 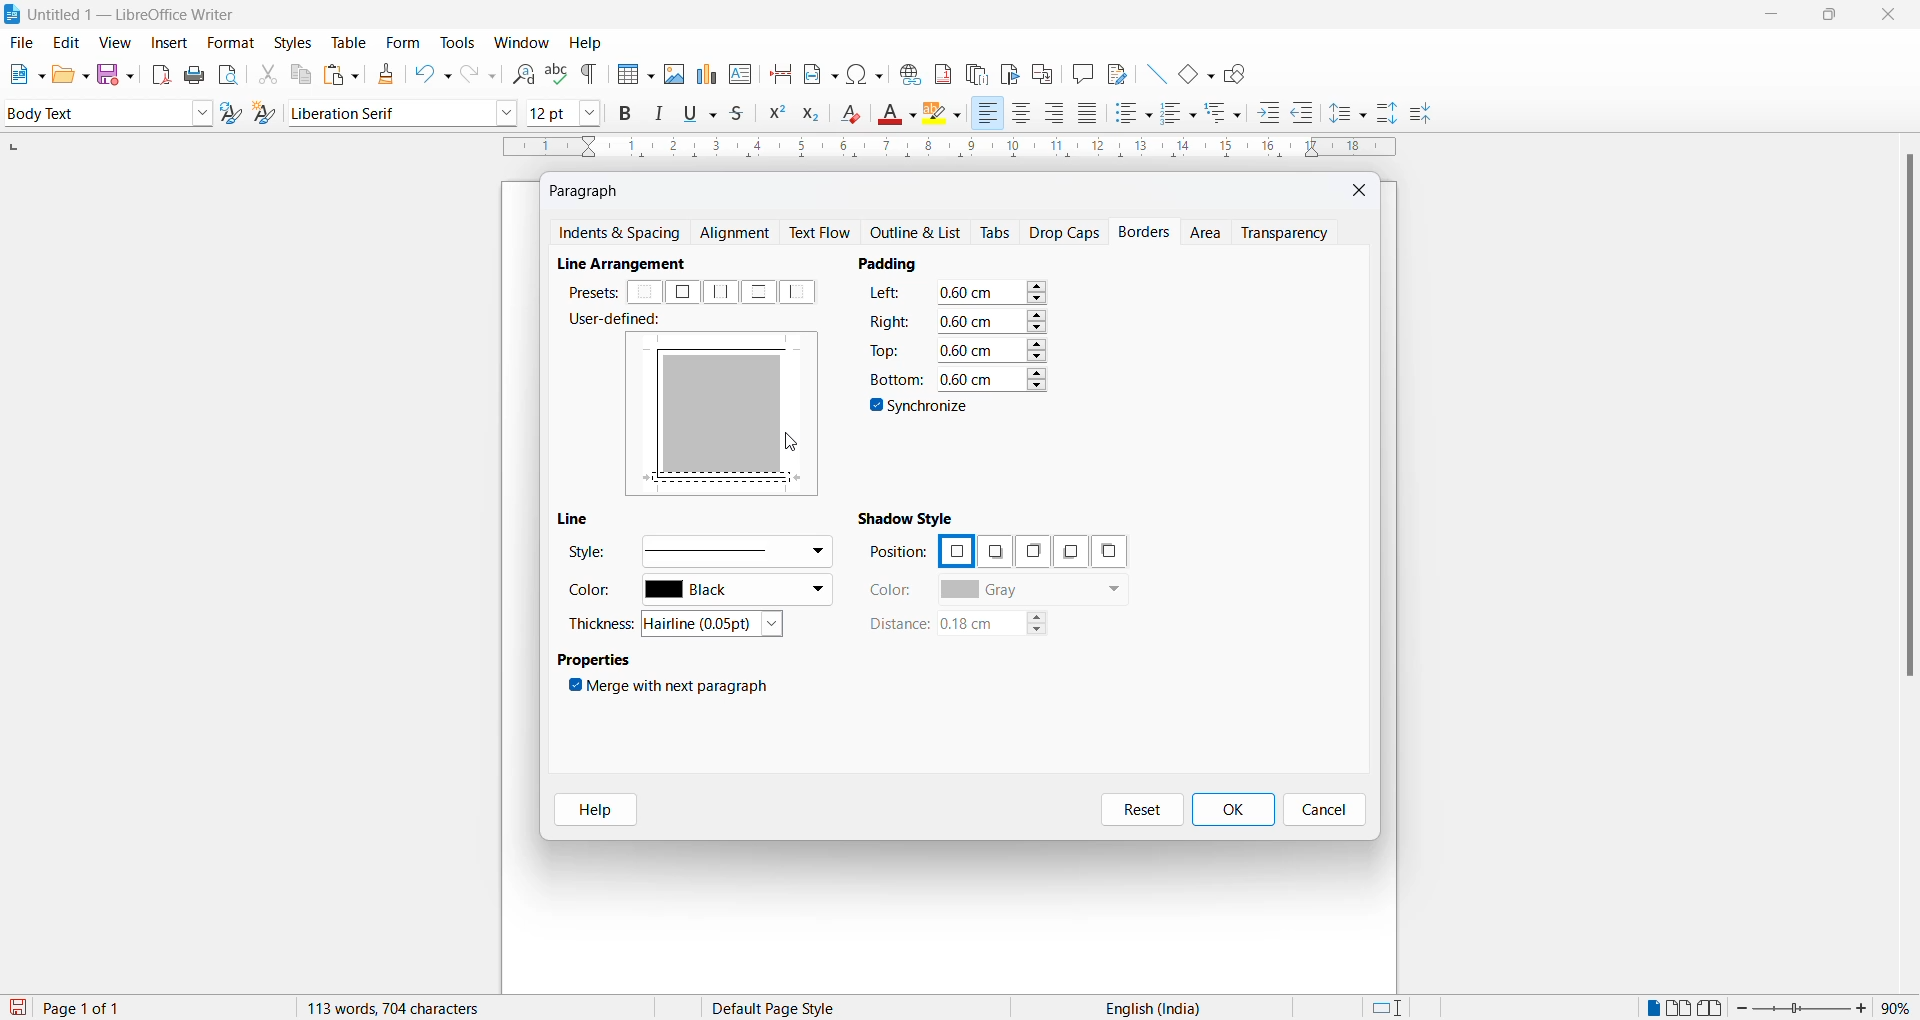 What do you see at coordinates (269, 115) in the screenshot?
I see `create new style from selection` at bounding box center [269, 115].